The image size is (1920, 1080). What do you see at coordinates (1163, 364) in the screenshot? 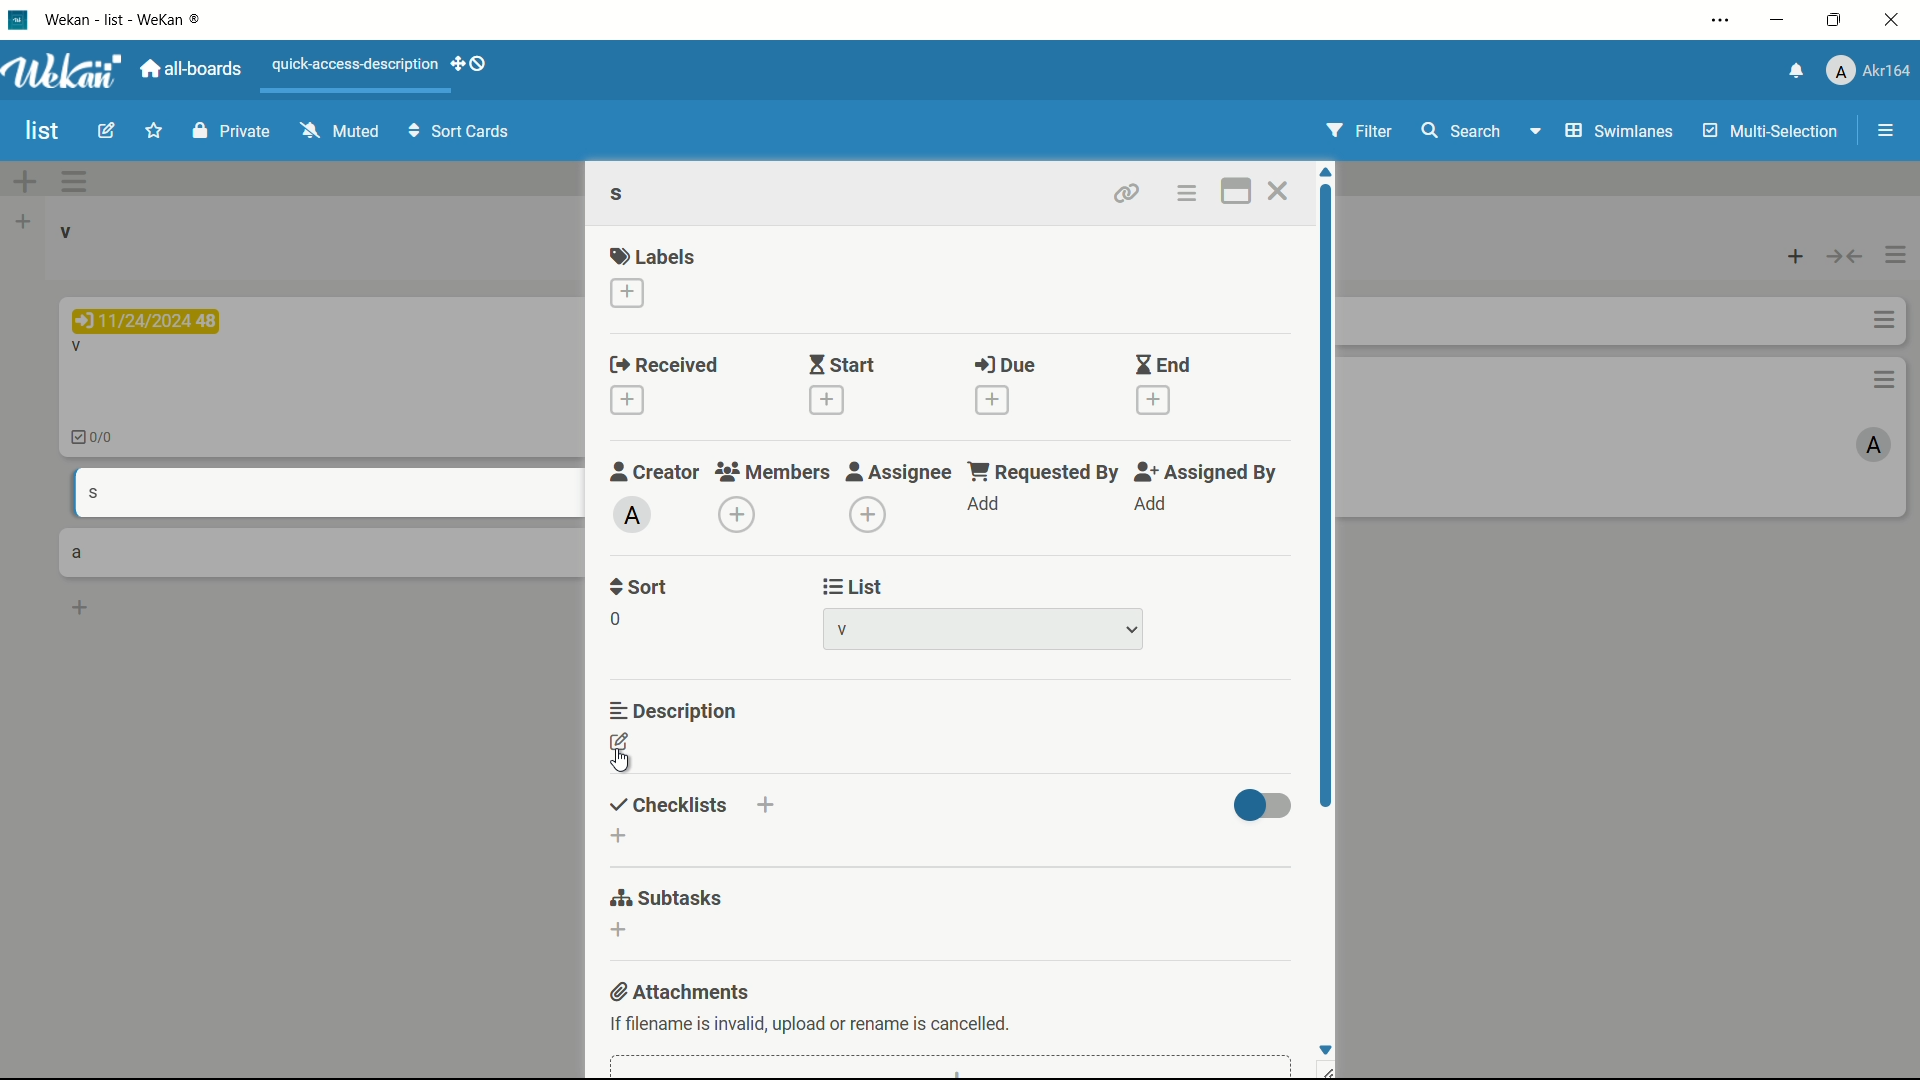
I see `end` at bounding box center [1163, 364].